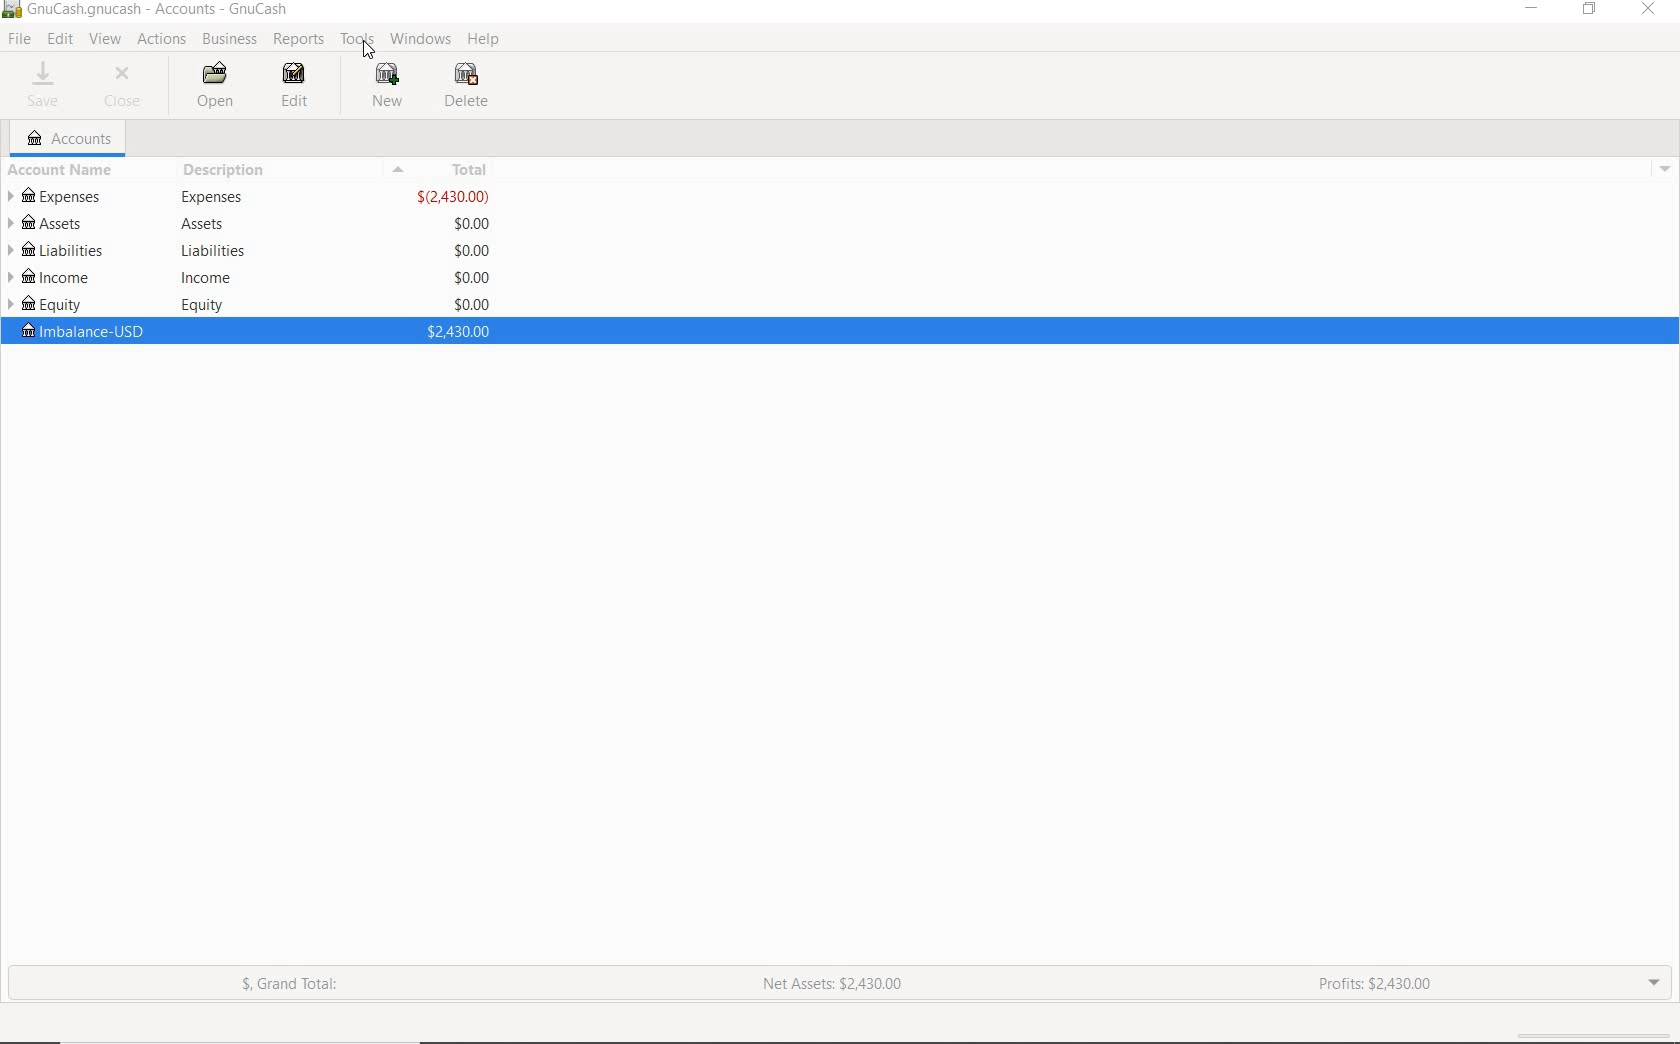 This screenshot has width=1680, height=1044. Describe the element at coordinates (23, 40) in the screenshot. I see `FILE` at that location.